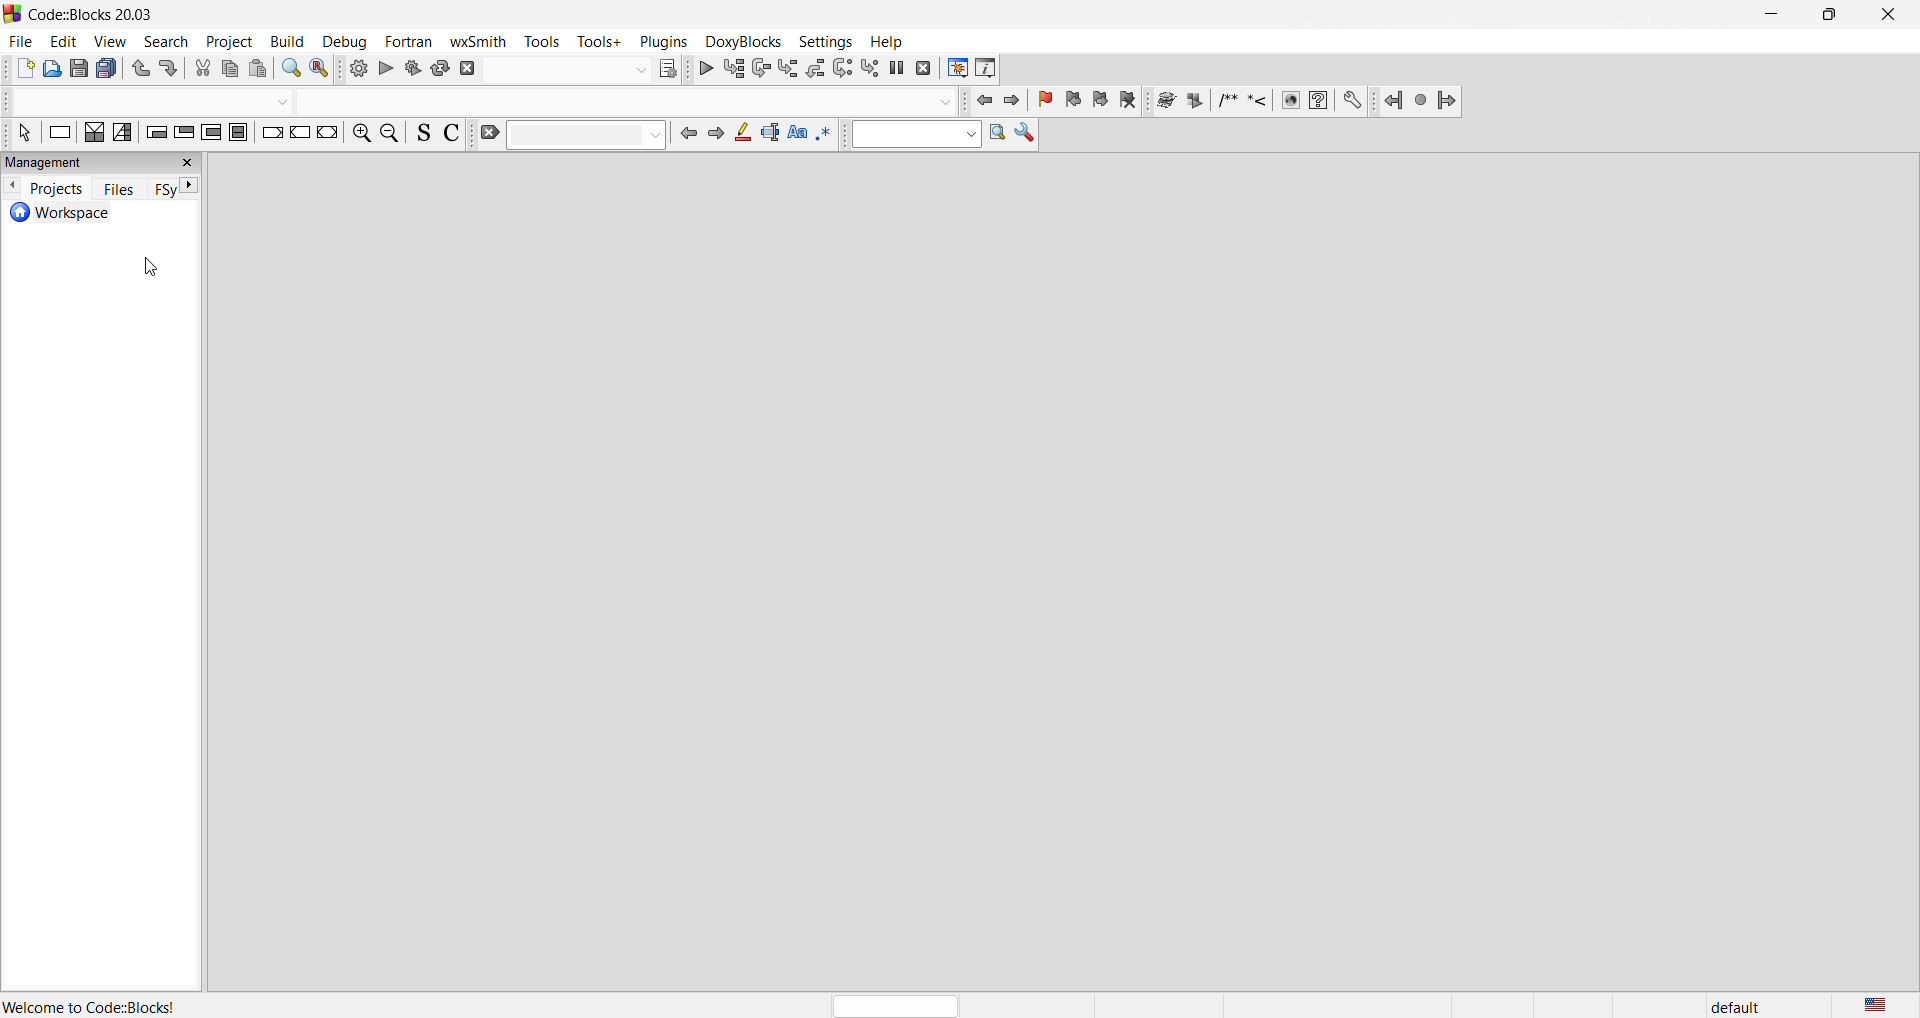  I want to click on run, so click(386, 68).